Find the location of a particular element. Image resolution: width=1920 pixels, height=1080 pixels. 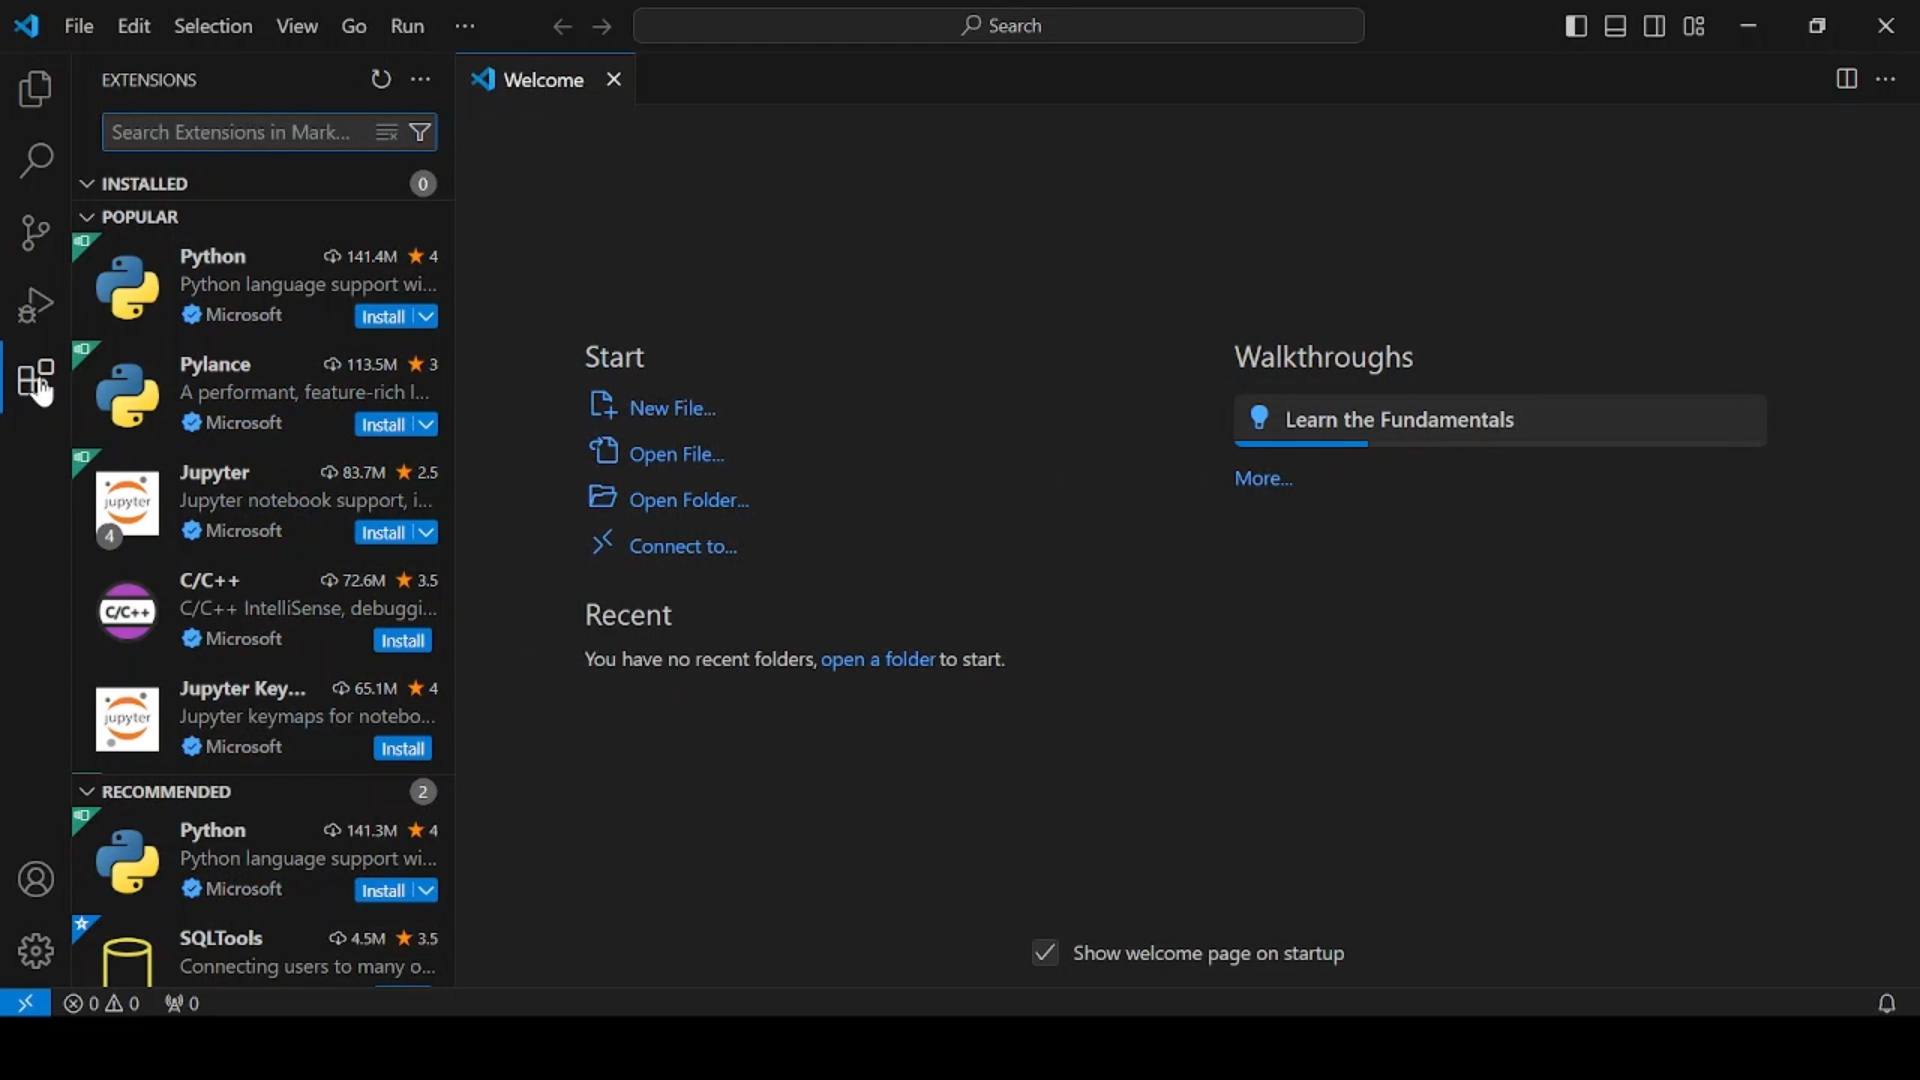

go forward is located at coordinates (602, 27).